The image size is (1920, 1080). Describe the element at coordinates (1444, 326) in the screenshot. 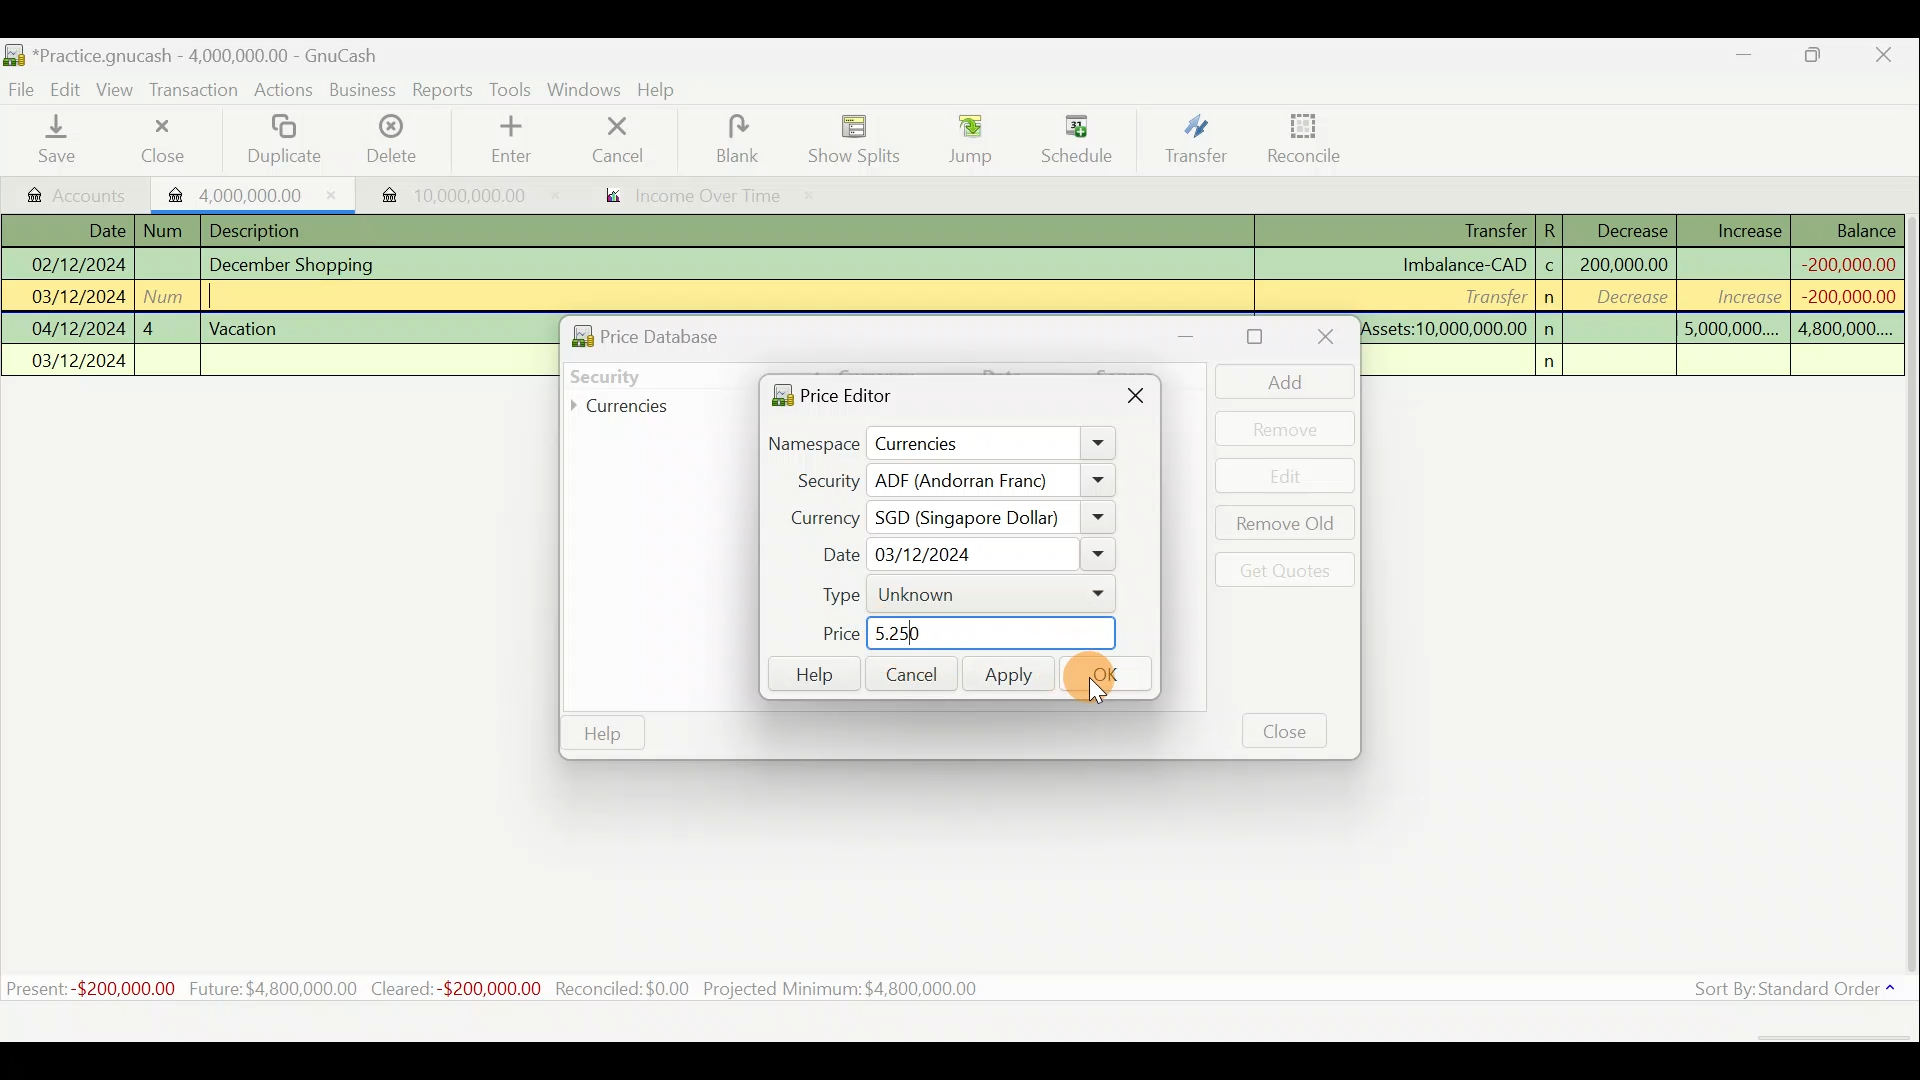

I see `Assets:10,000,000.00` at that location.